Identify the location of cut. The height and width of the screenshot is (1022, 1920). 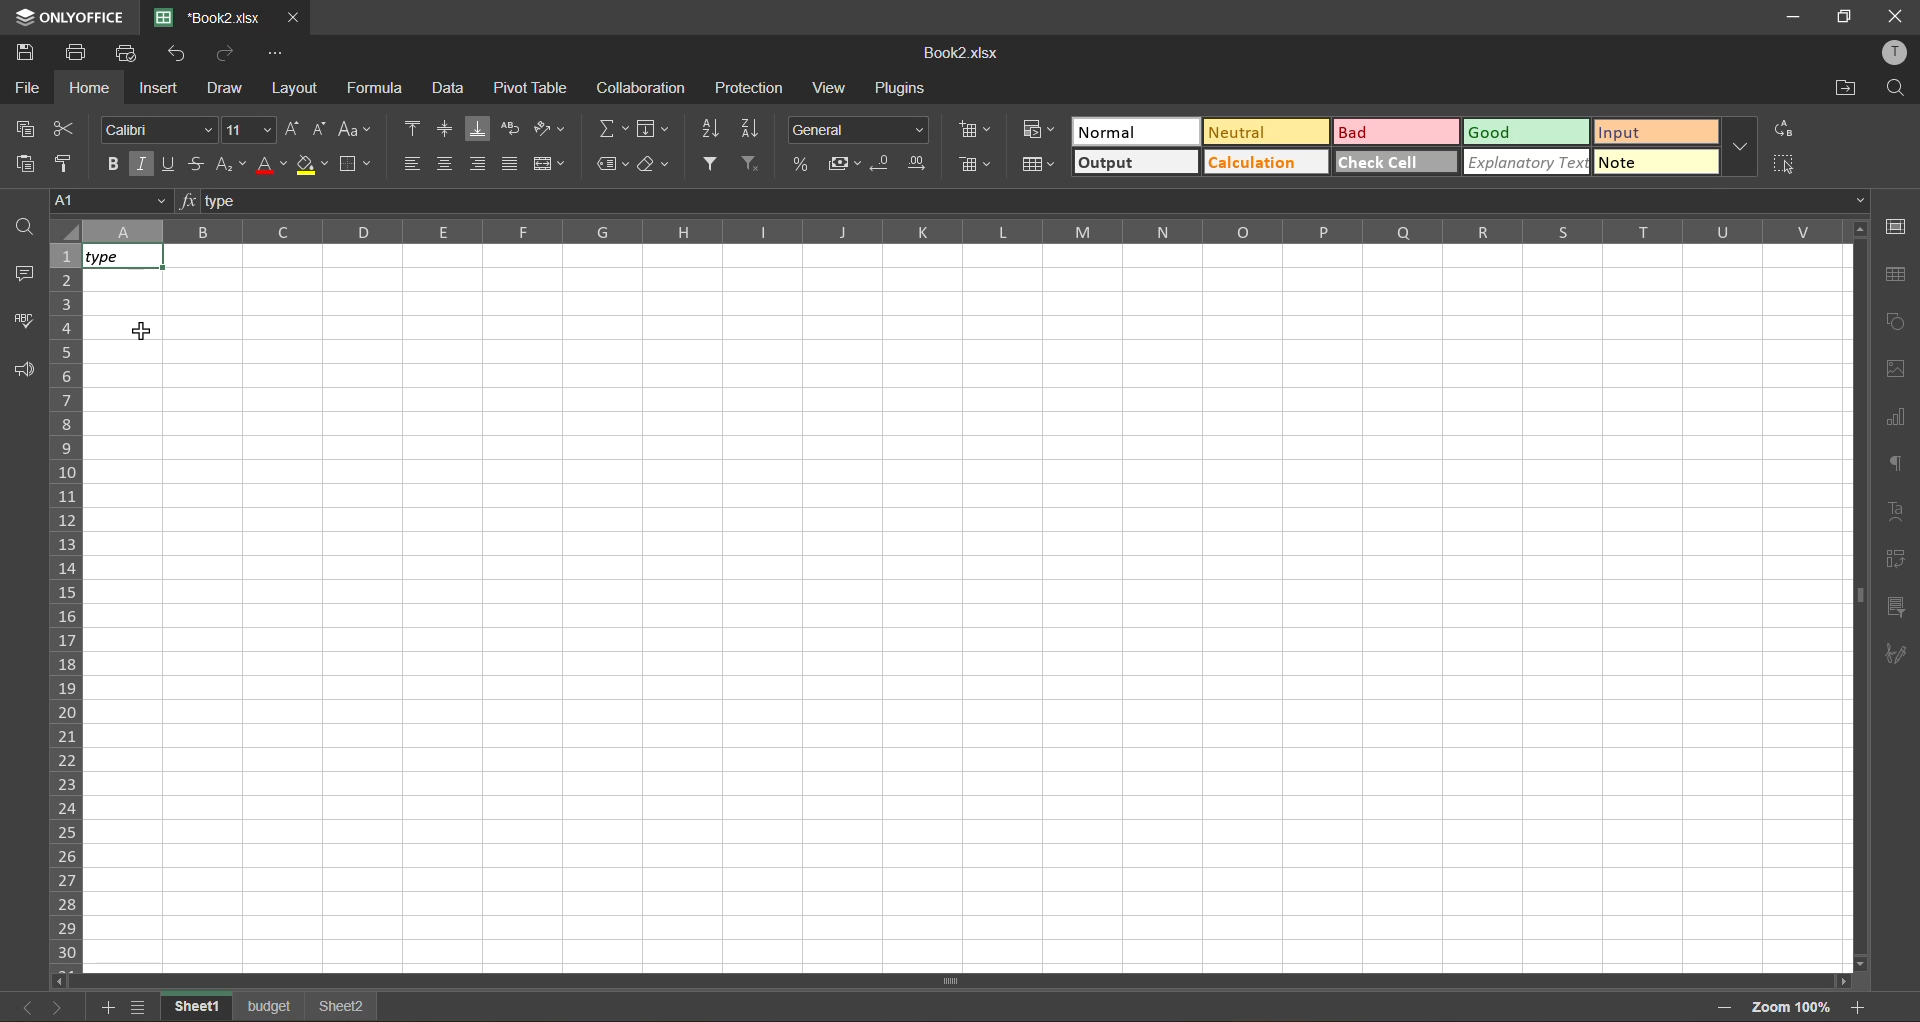
(64, 125).